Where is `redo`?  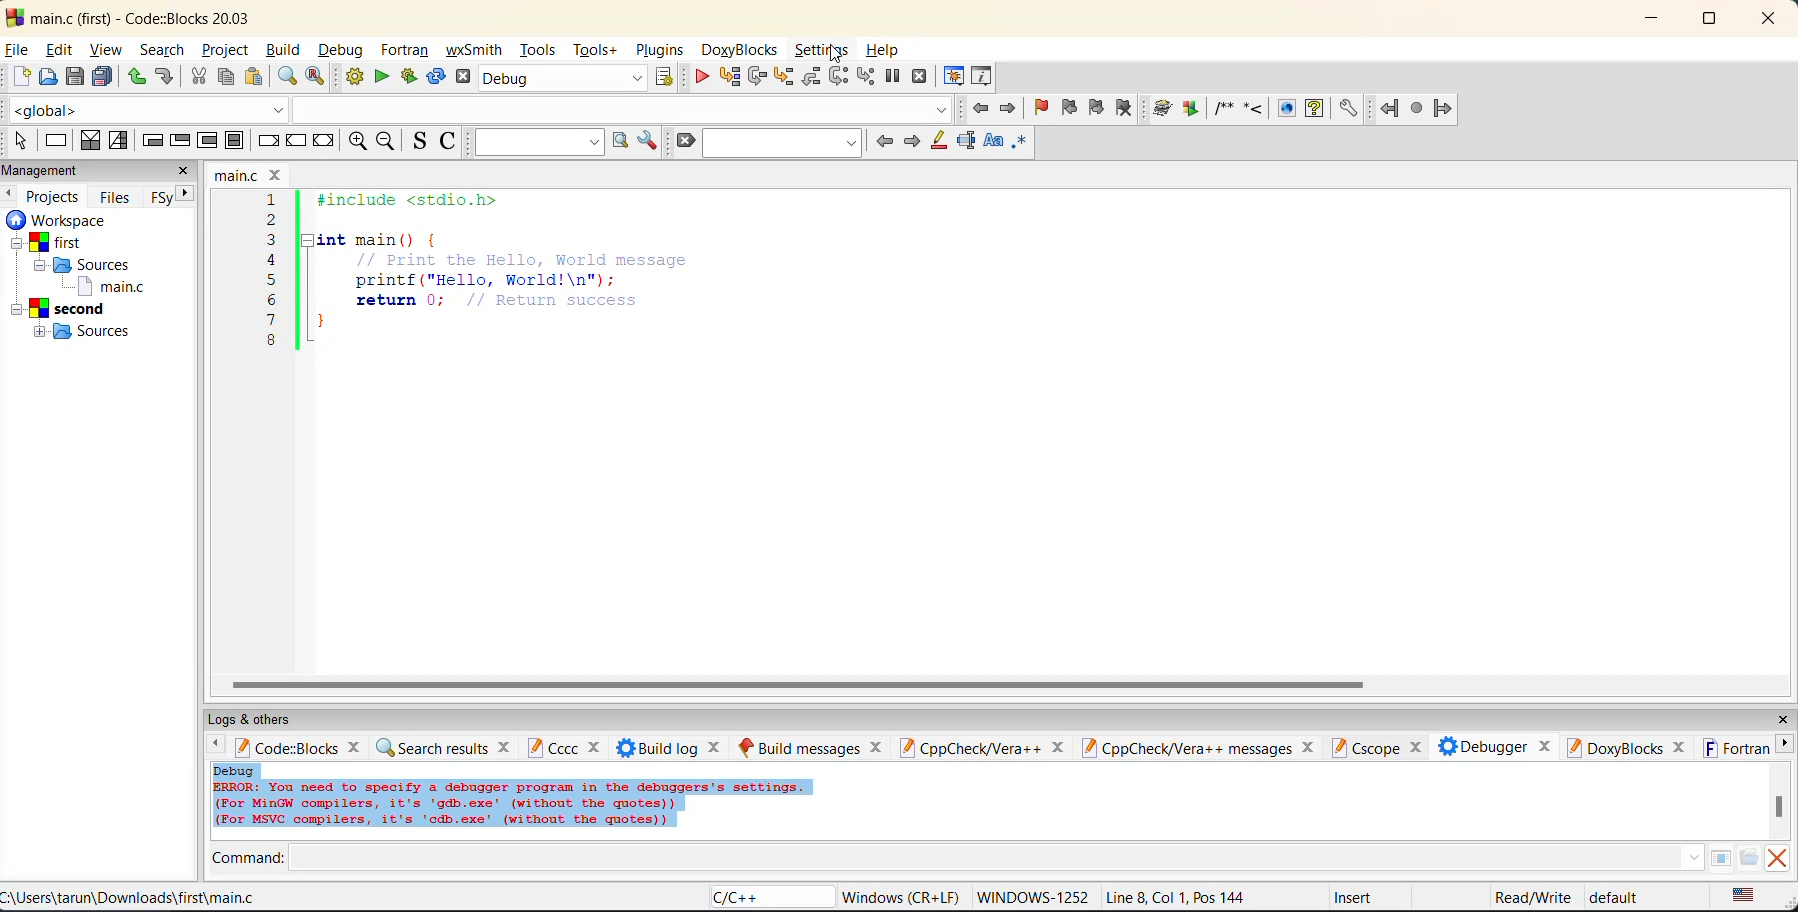 redo is located at coordinates (165, 76).